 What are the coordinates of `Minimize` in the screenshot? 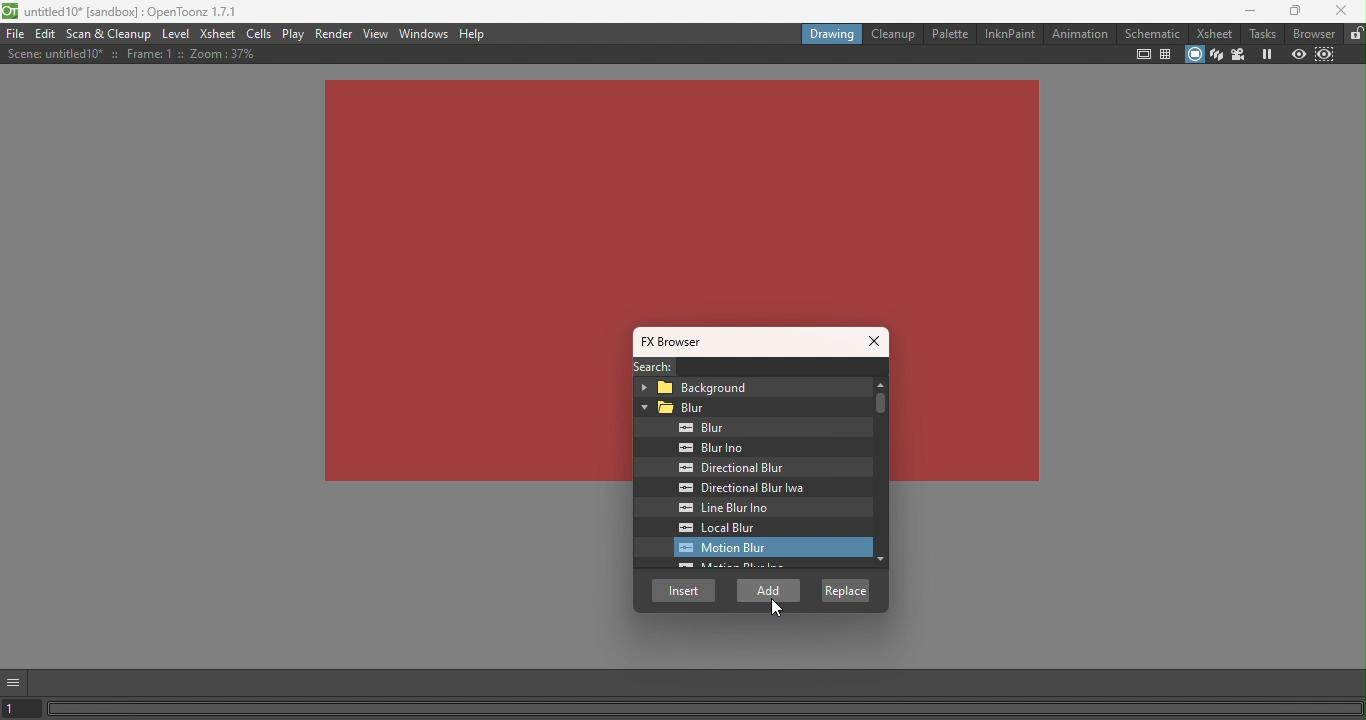 It's located at (1247, 11).